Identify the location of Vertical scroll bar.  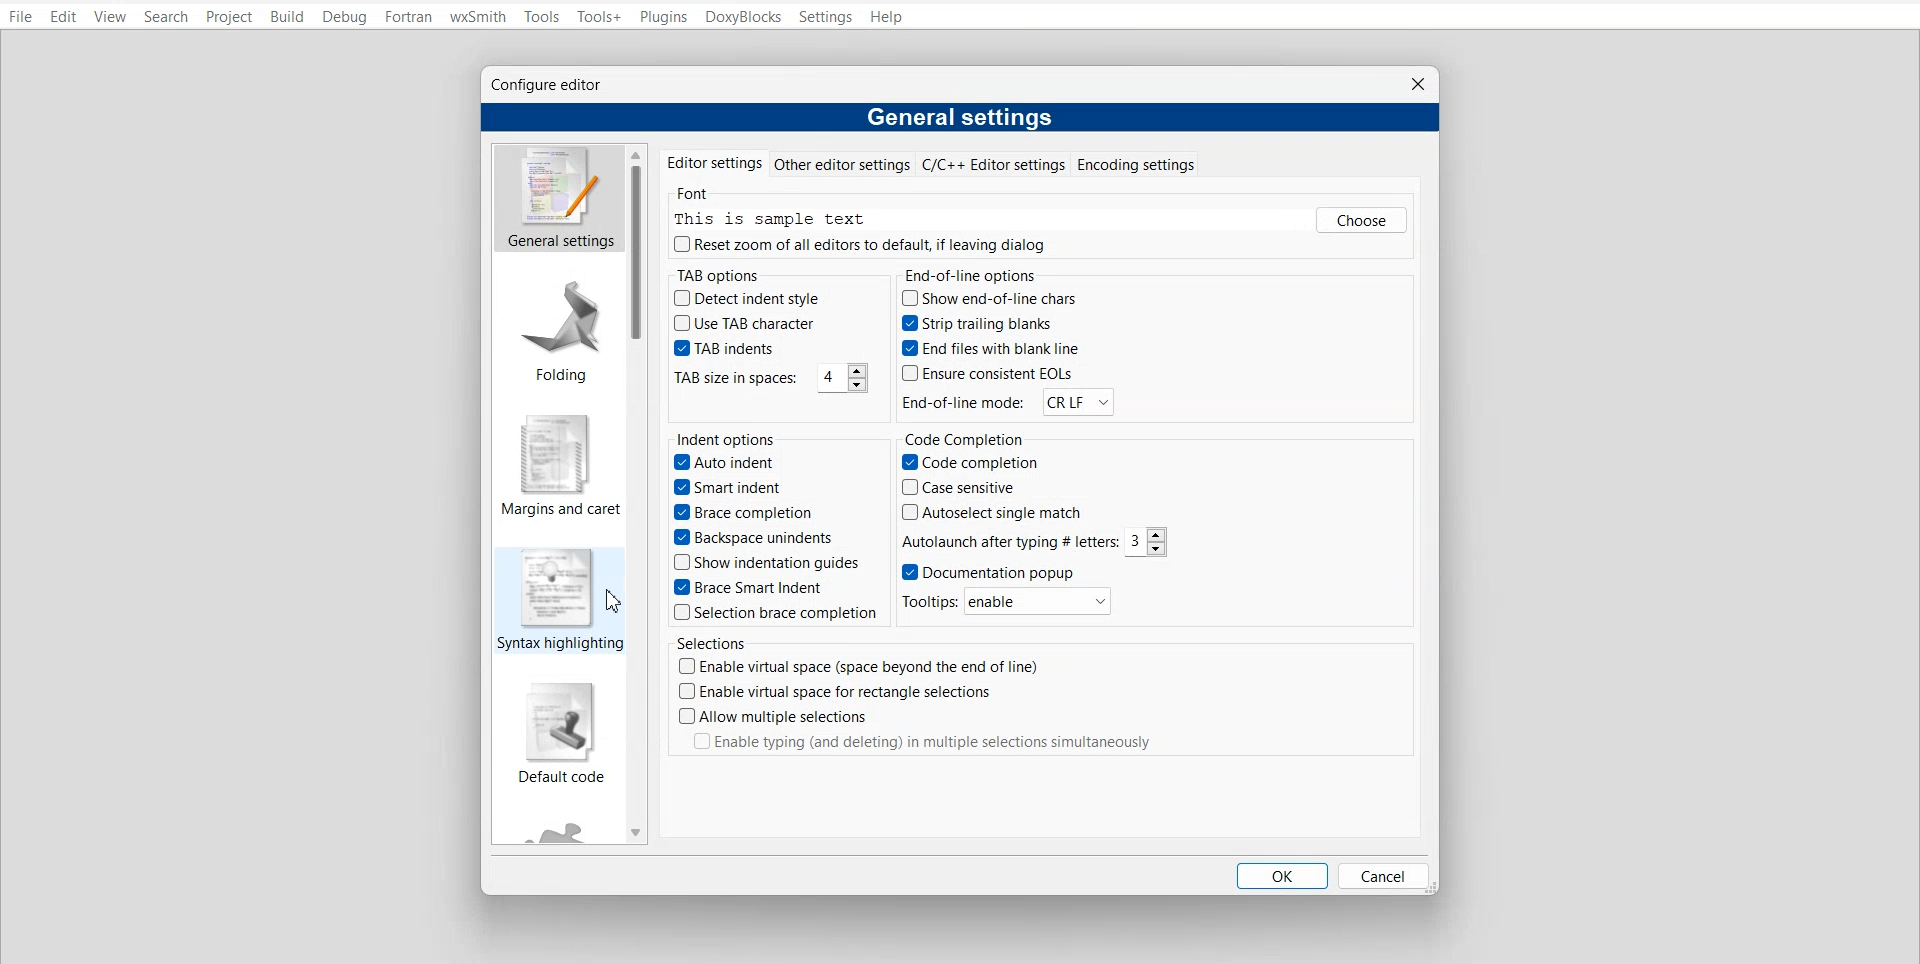
(639, 495).